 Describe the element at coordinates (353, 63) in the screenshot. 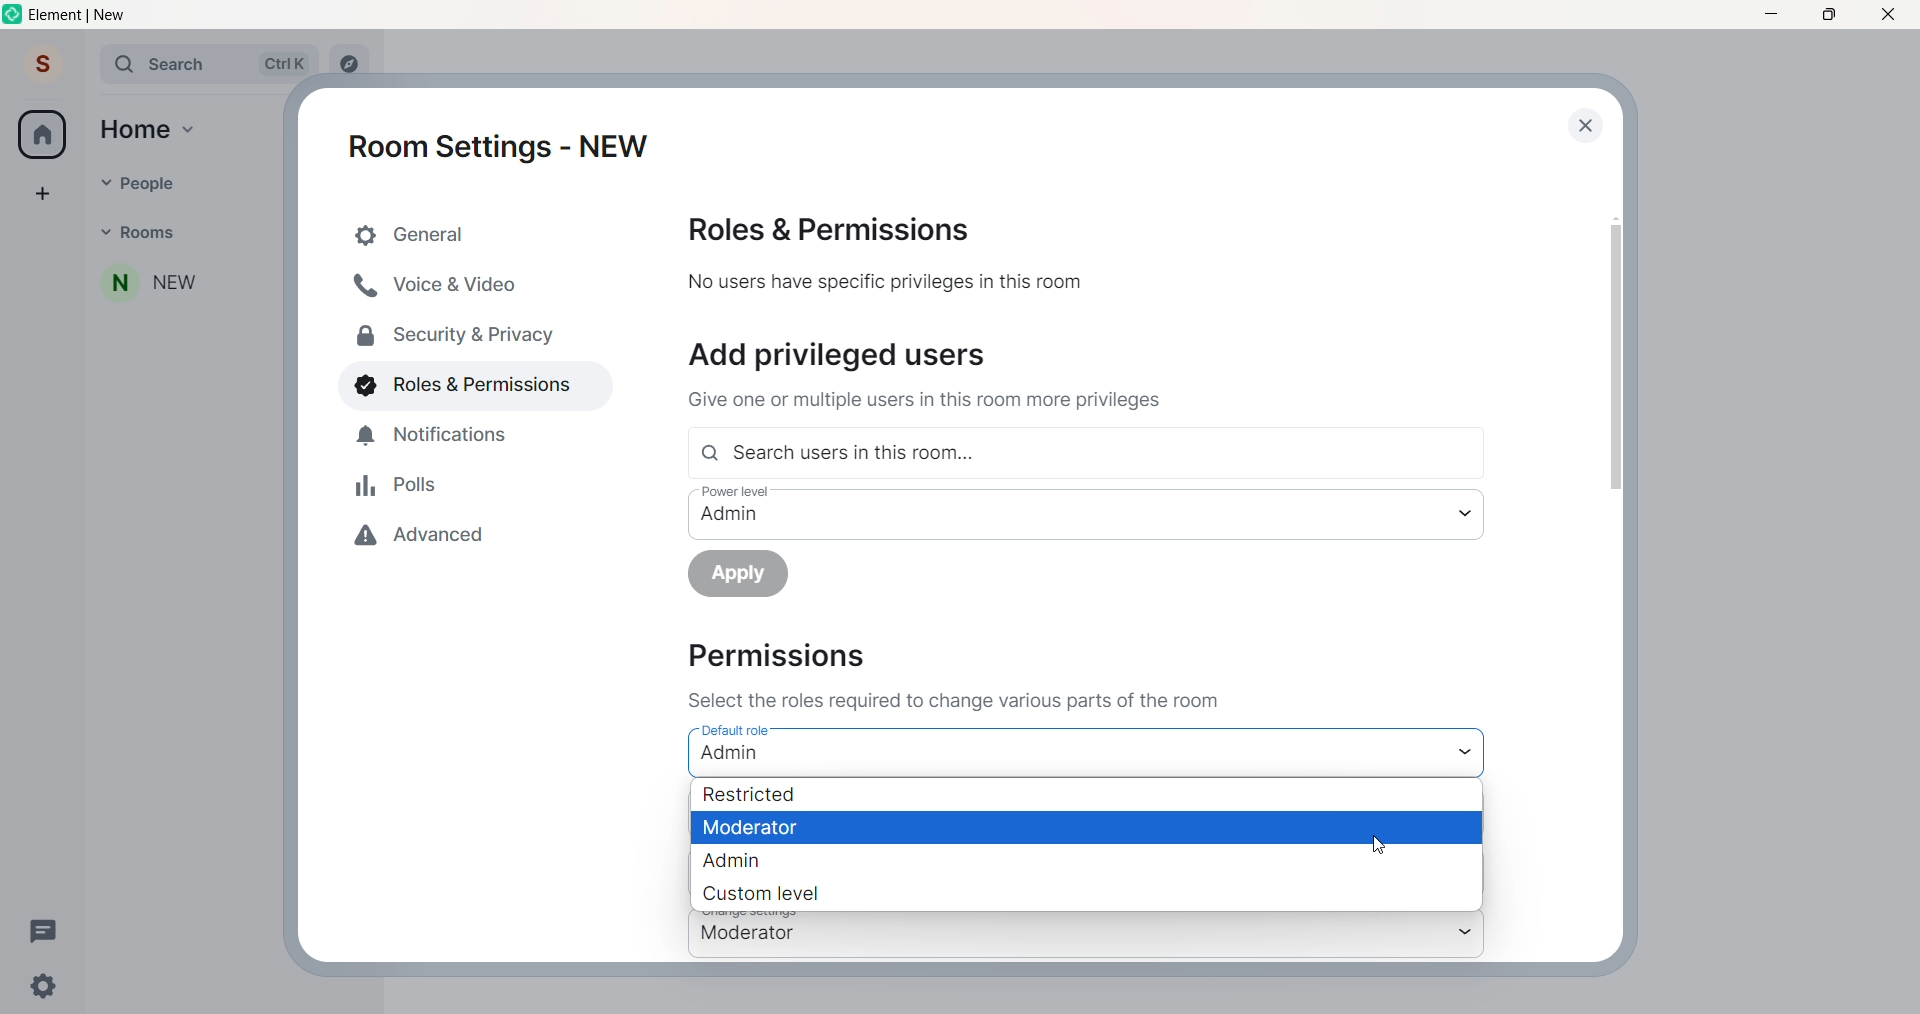

I see `explore` at that location.